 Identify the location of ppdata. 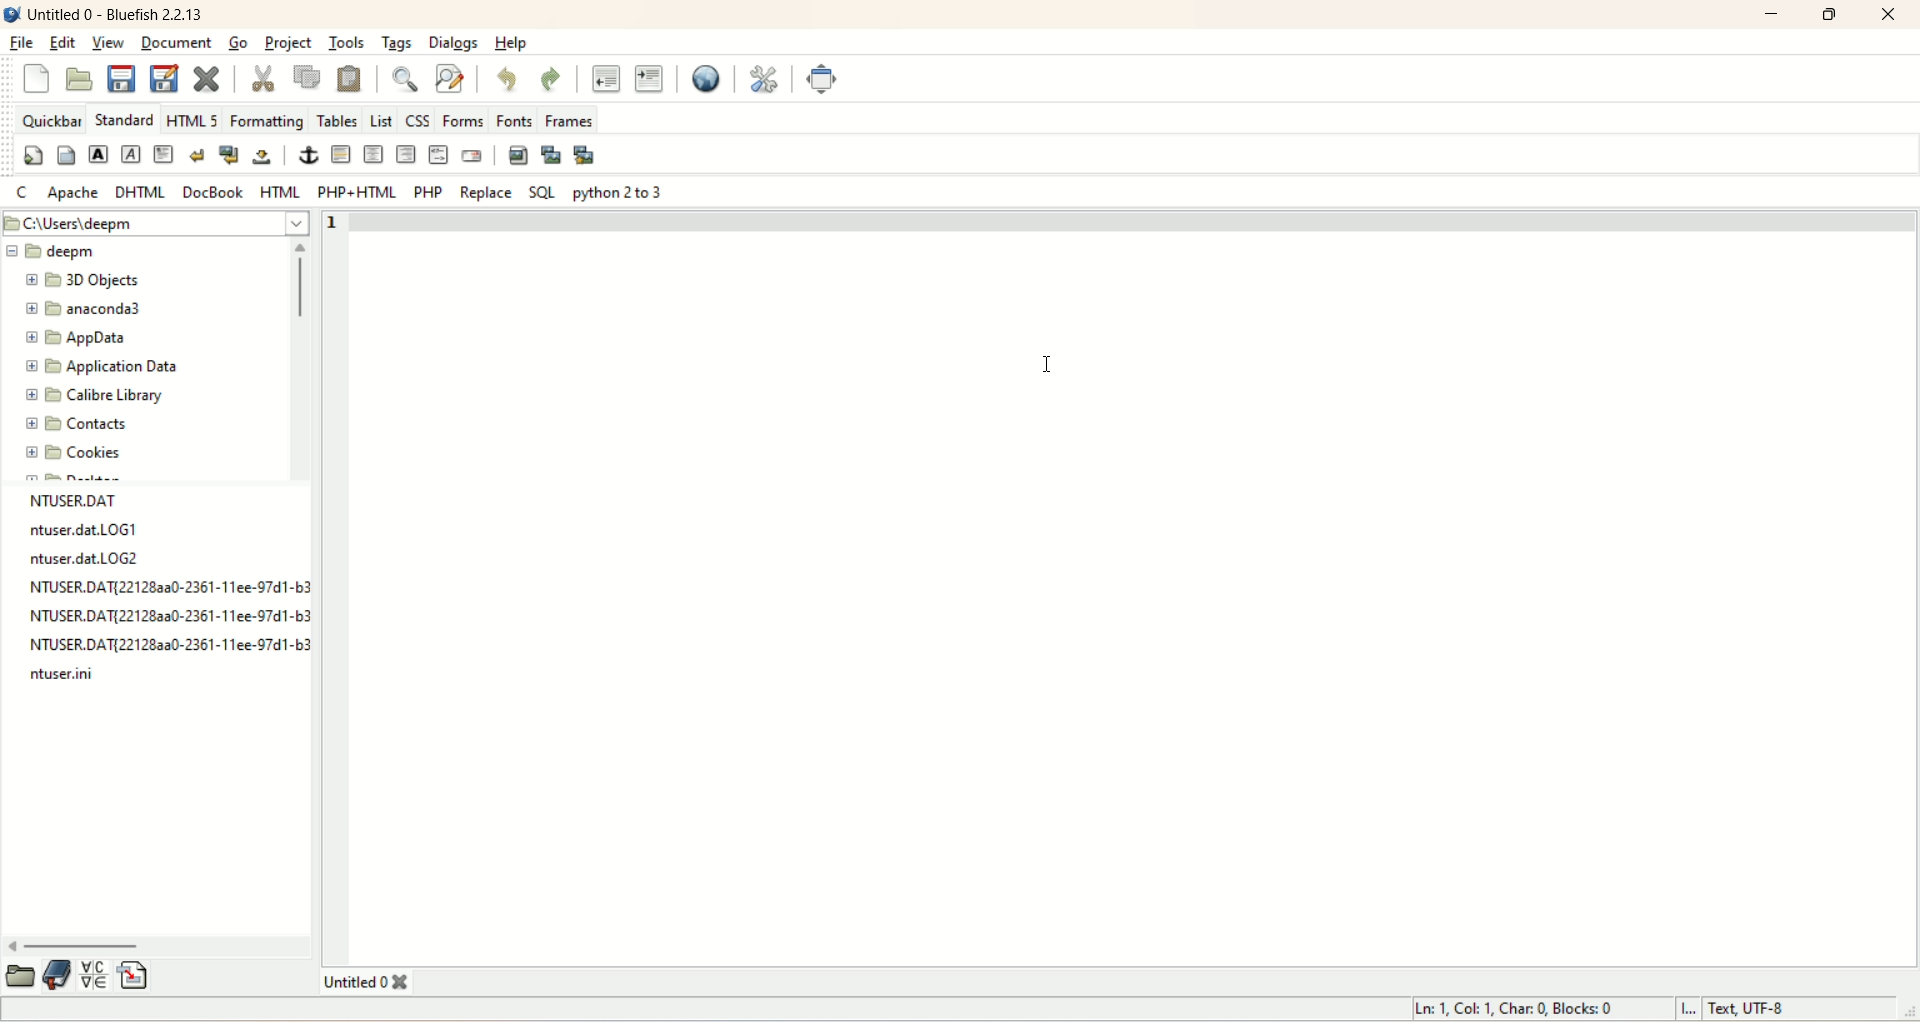
(74, 340).